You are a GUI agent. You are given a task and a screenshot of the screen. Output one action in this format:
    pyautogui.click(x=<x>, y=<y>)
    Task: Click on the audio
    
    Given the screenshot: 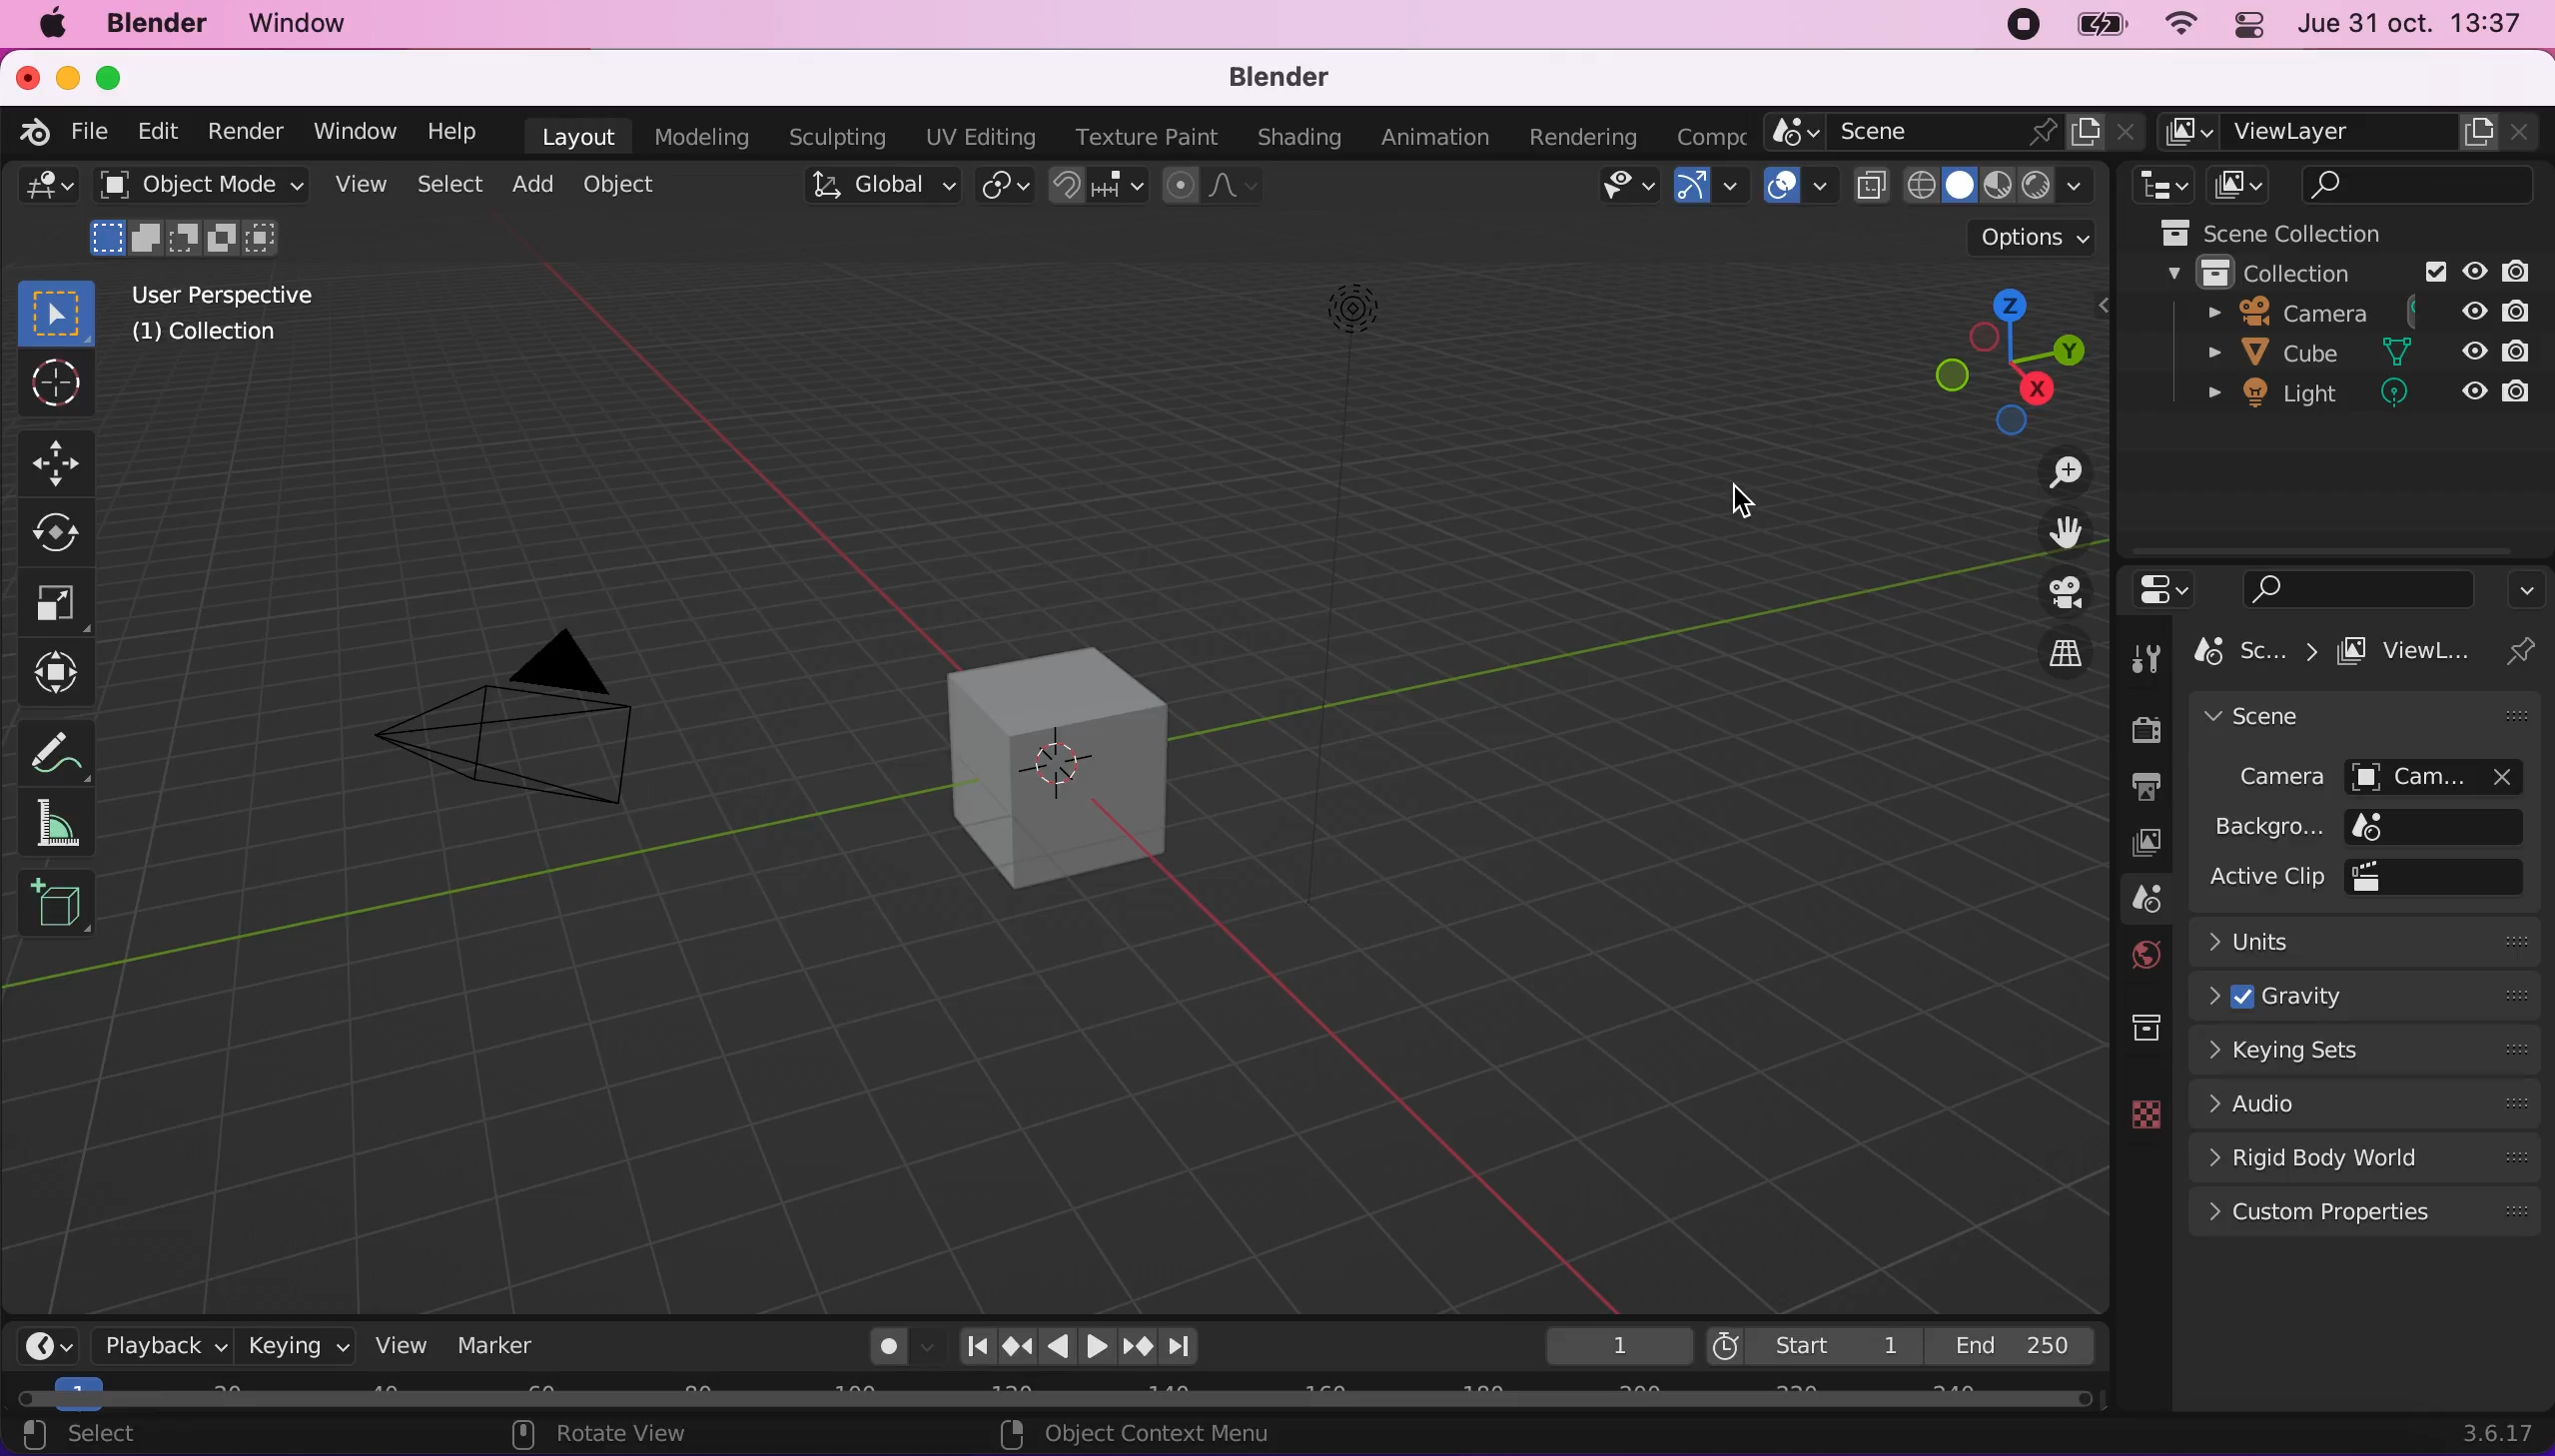 What is the action you would take?
    pyautogui.click(x=2363, y=1102)
    